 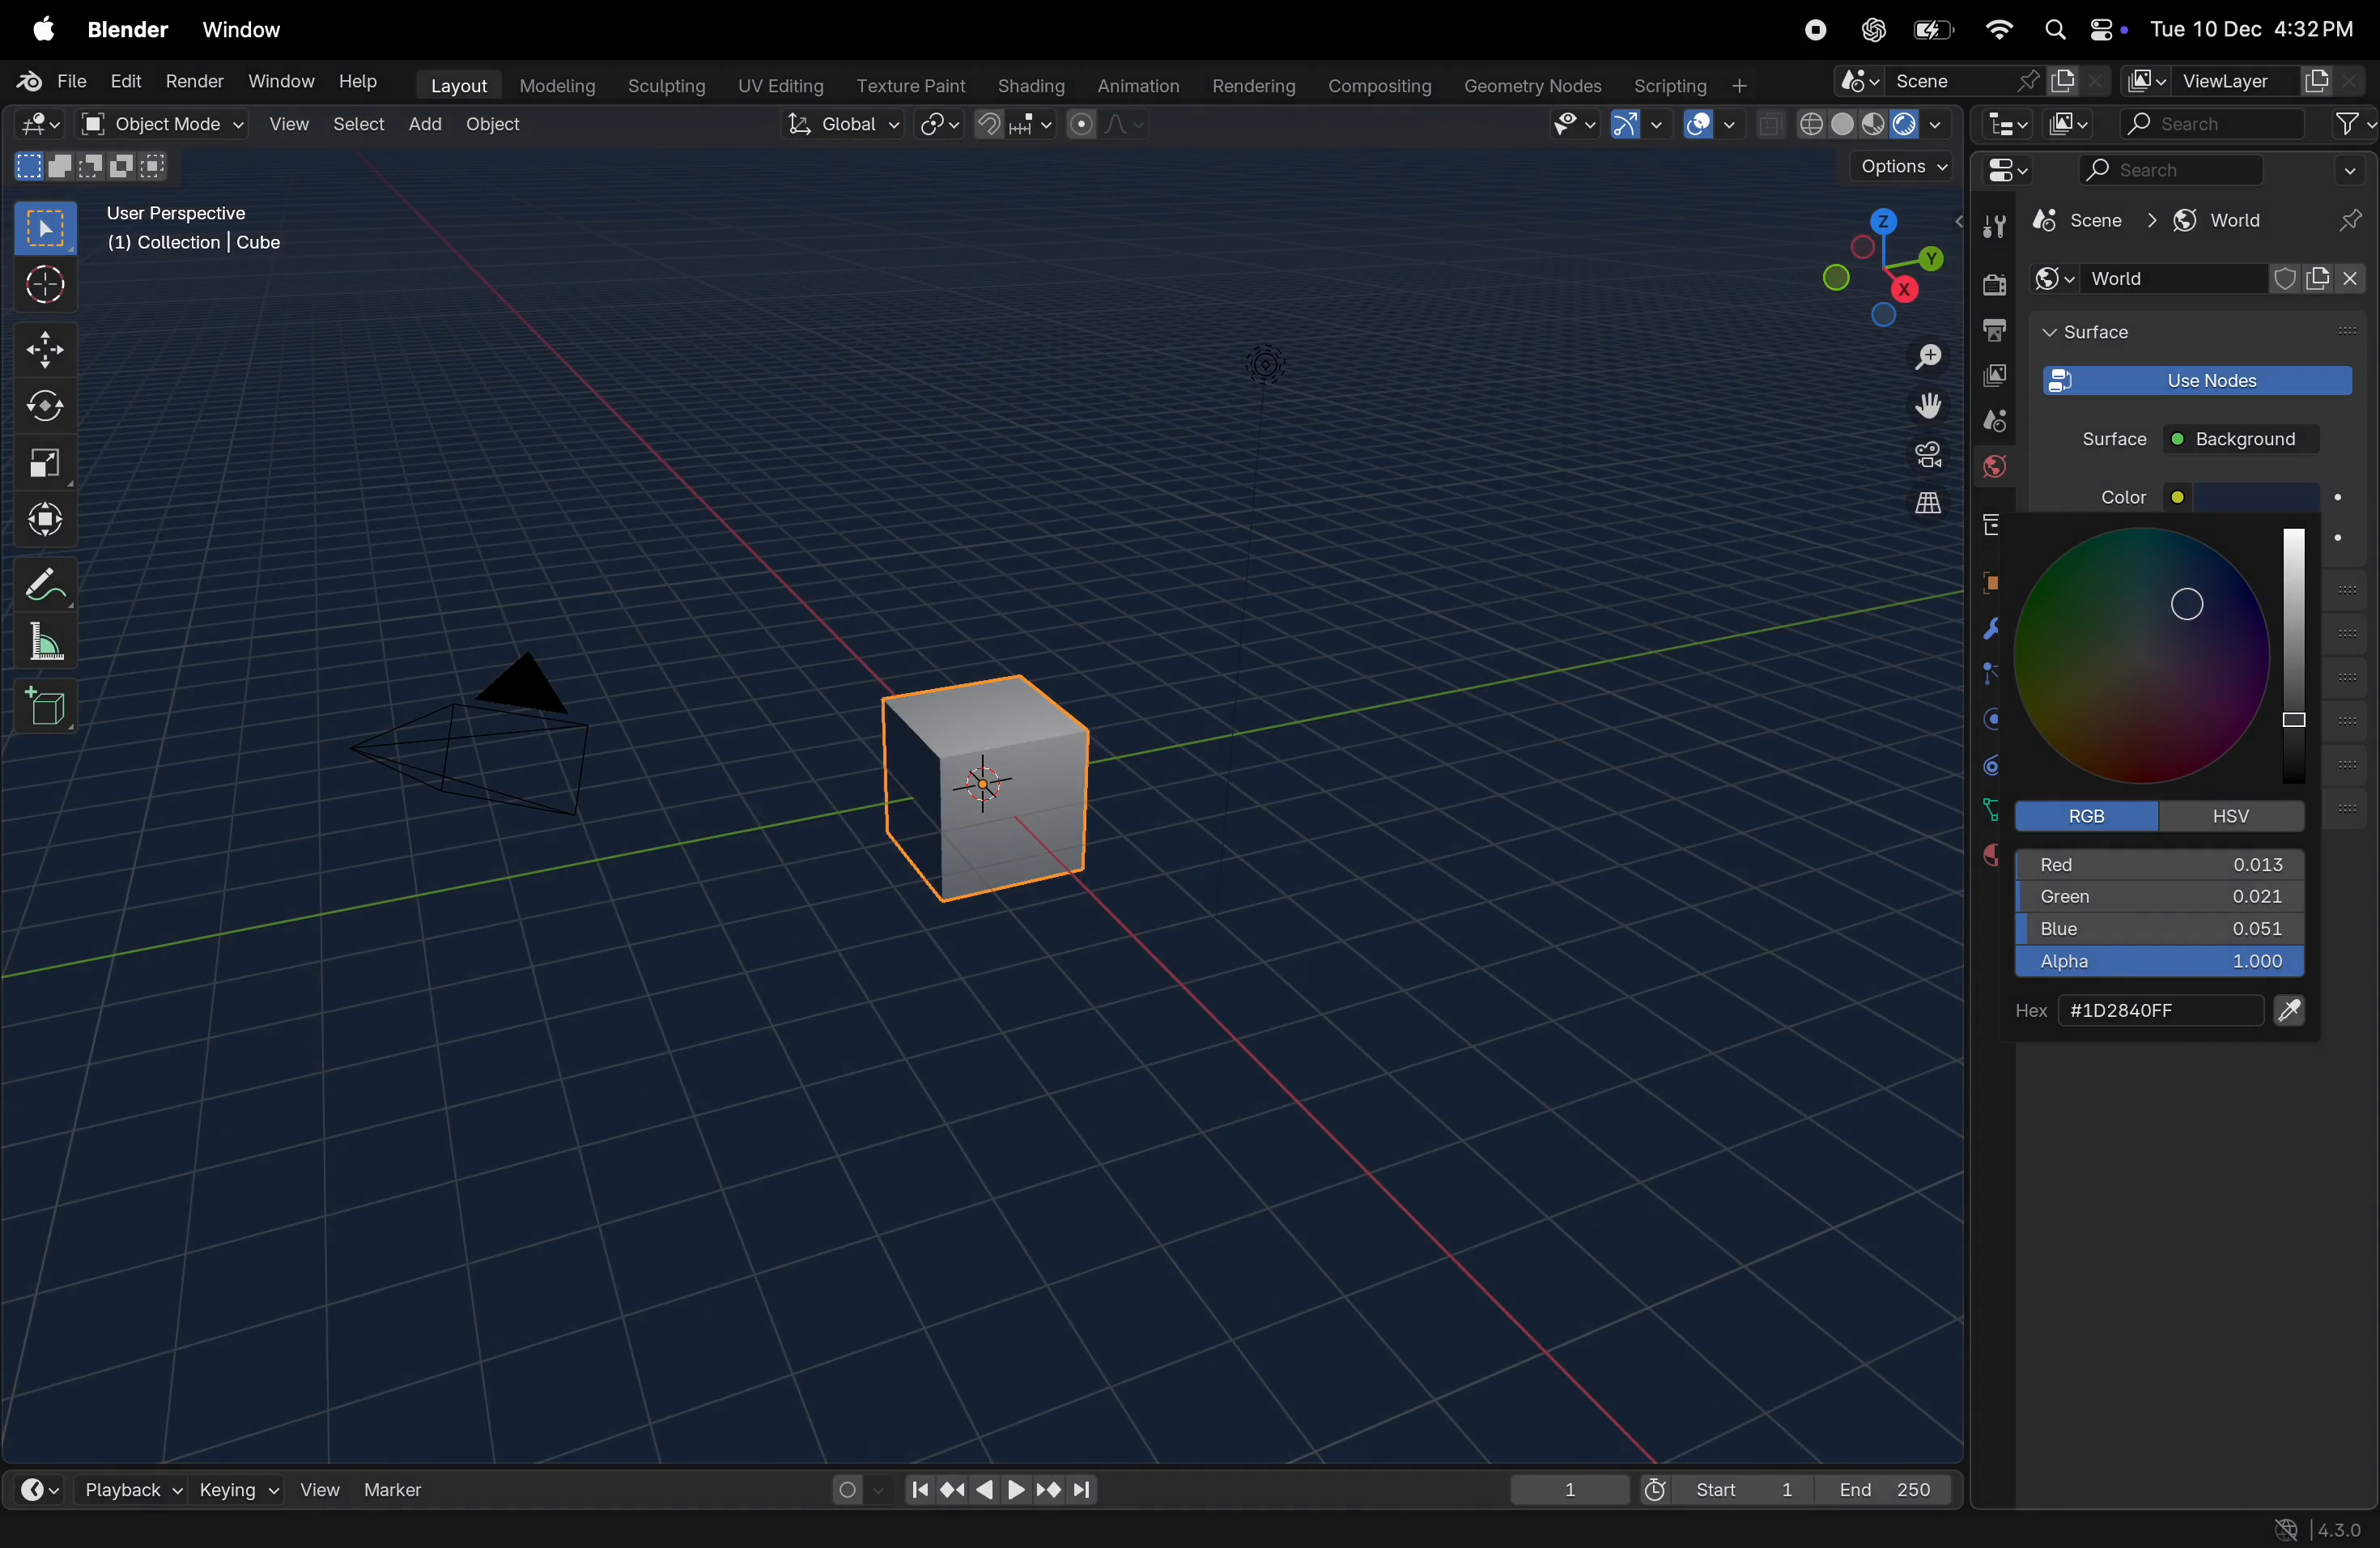 What do you see at coordinates (53, 640) in the screenshot?
I see `scale` at bounding box center [53, 640].